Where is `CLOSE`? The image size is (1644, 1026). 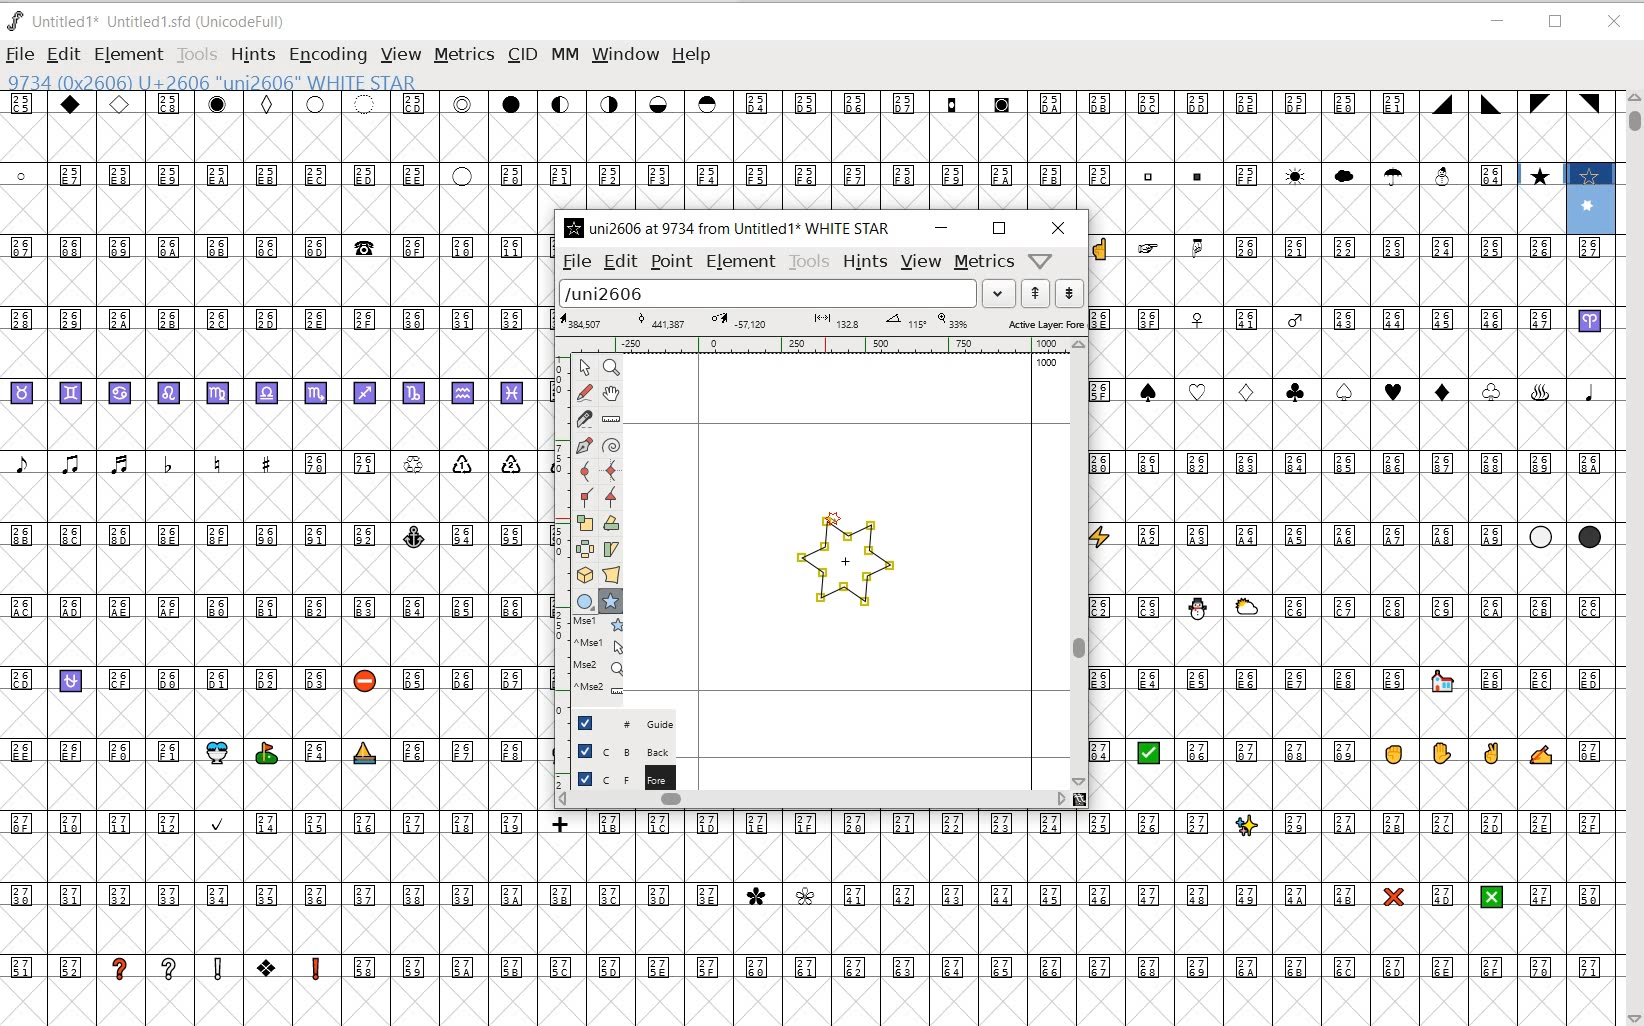
CLOSE is located at coordinates (1058, 228).